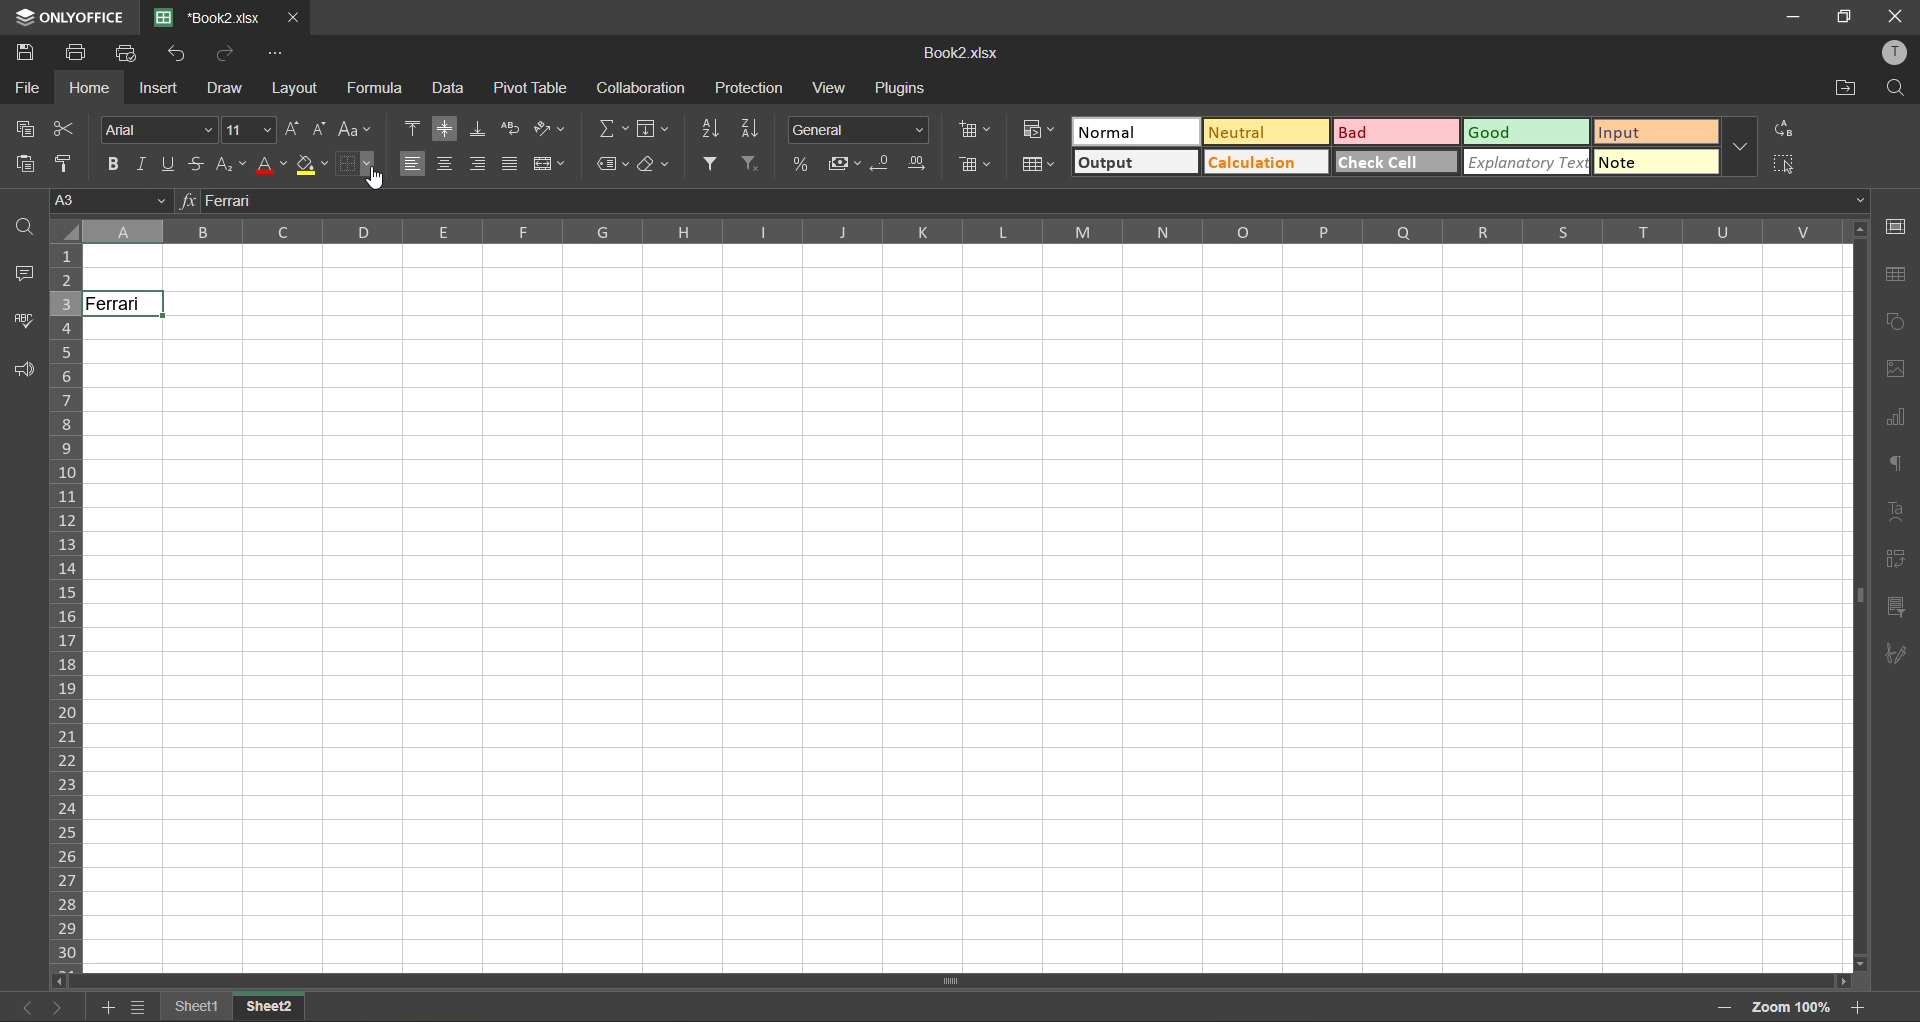  I want to click on paragraph, so click(1898, 466).